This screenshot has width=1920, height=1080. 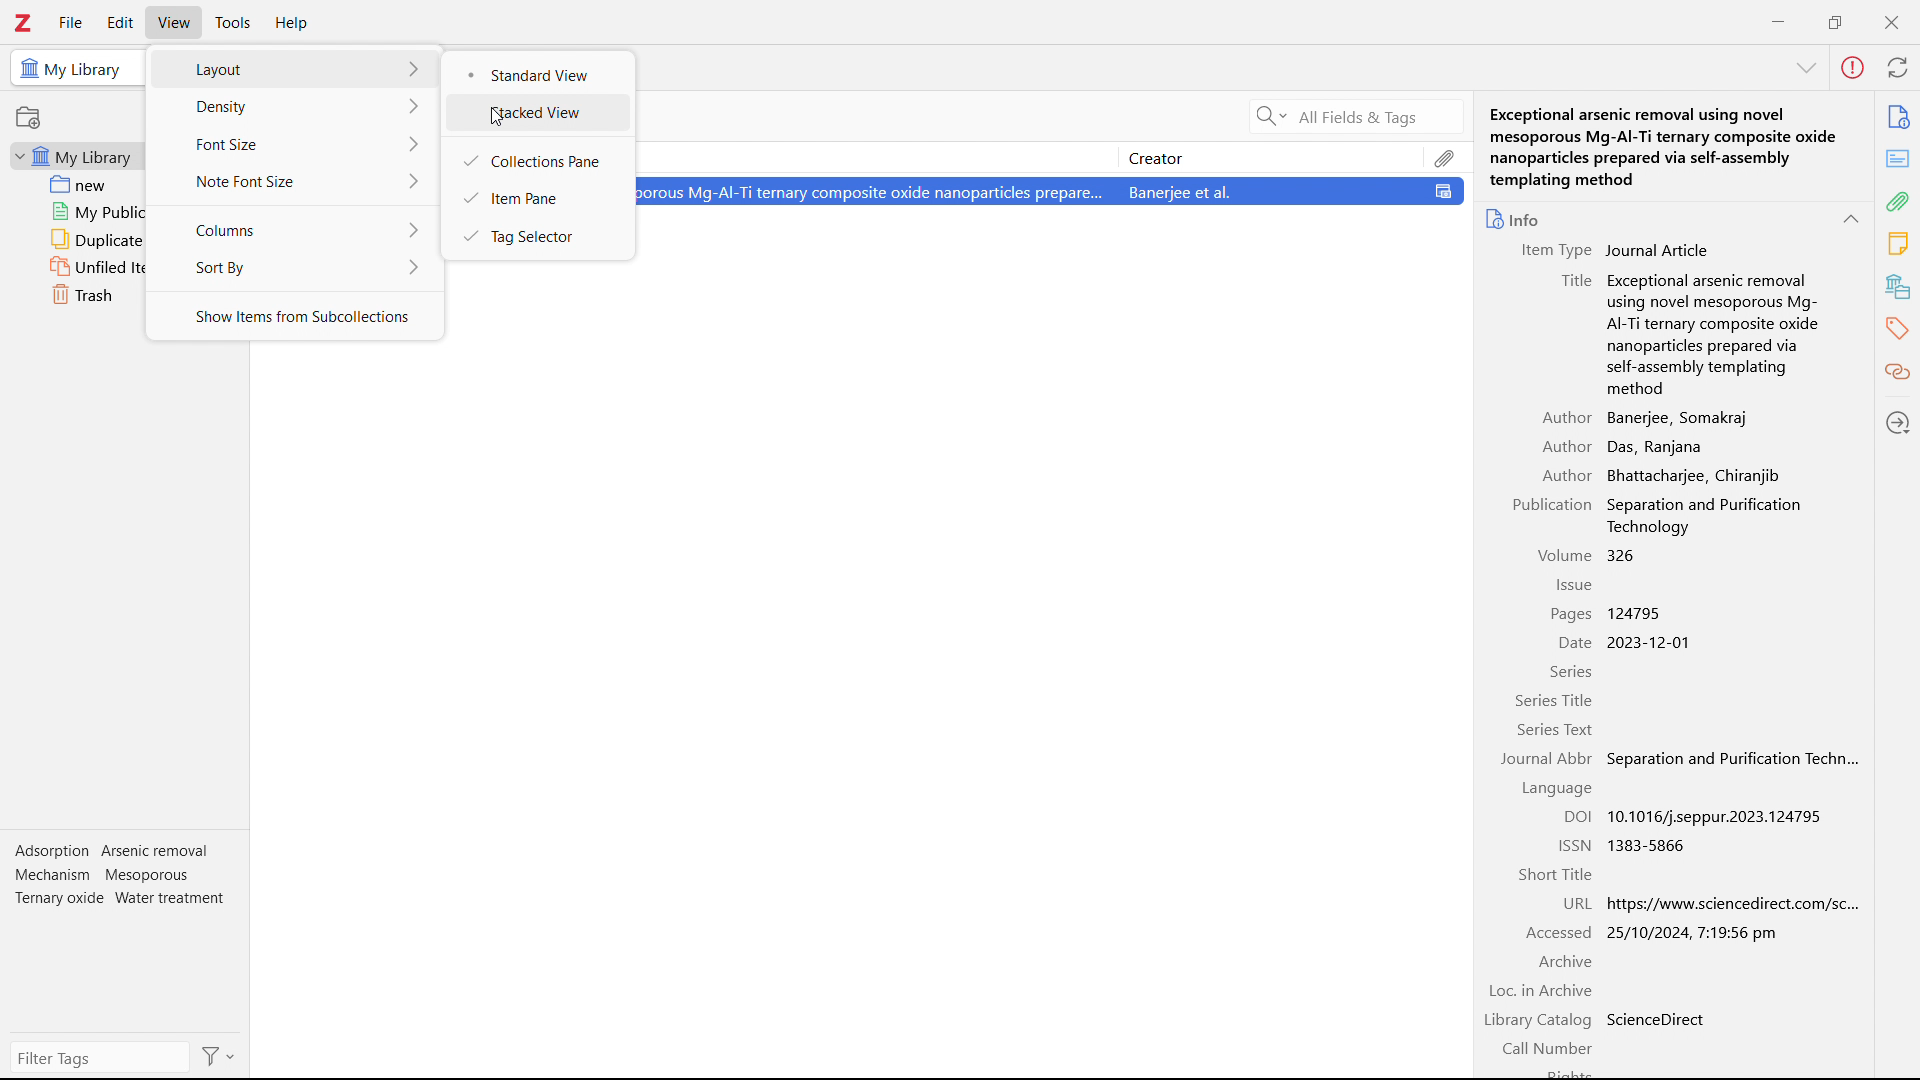 What do you see at coordinates (1574, 643) in the screenshot?
I see `Date` at bounding box center [1574, 643].